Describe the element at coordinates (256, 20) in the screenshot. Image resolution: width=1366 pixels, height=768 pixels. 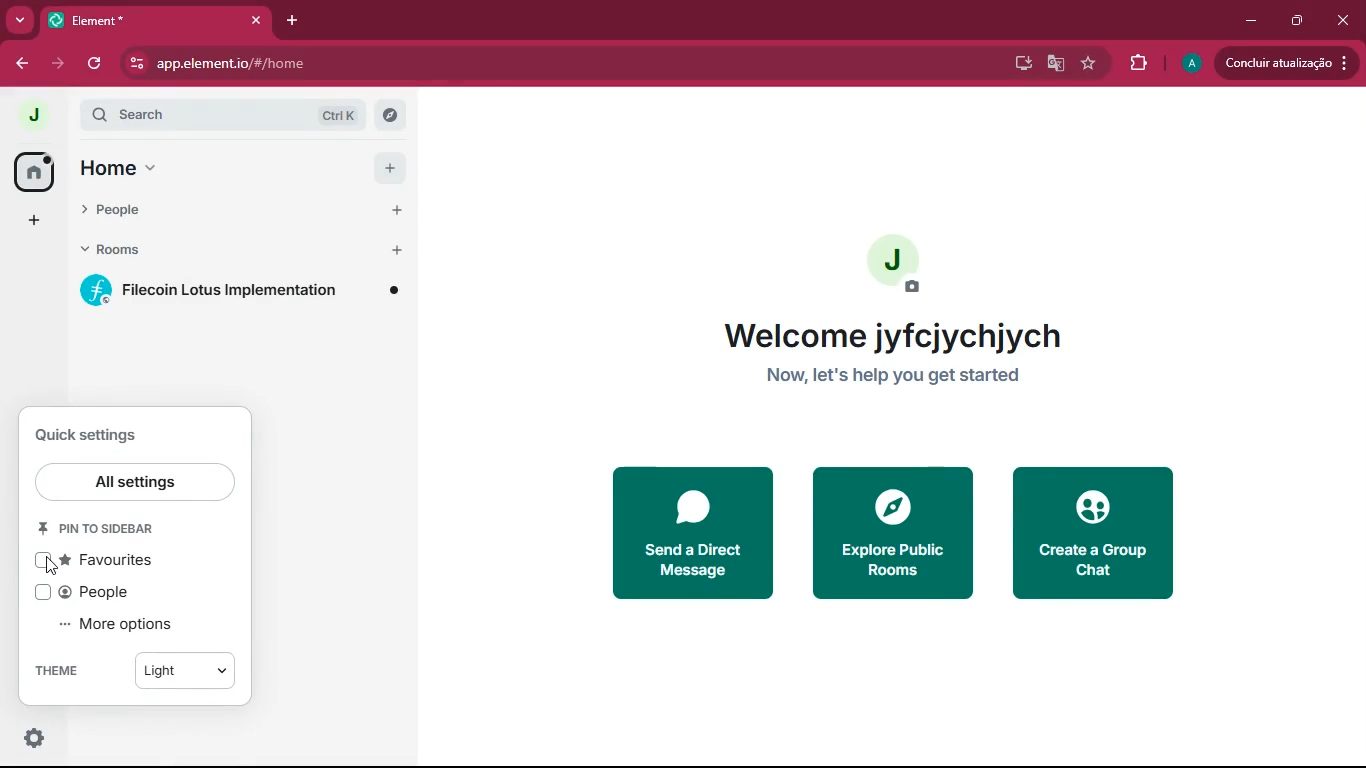
I see `Close` at that location.